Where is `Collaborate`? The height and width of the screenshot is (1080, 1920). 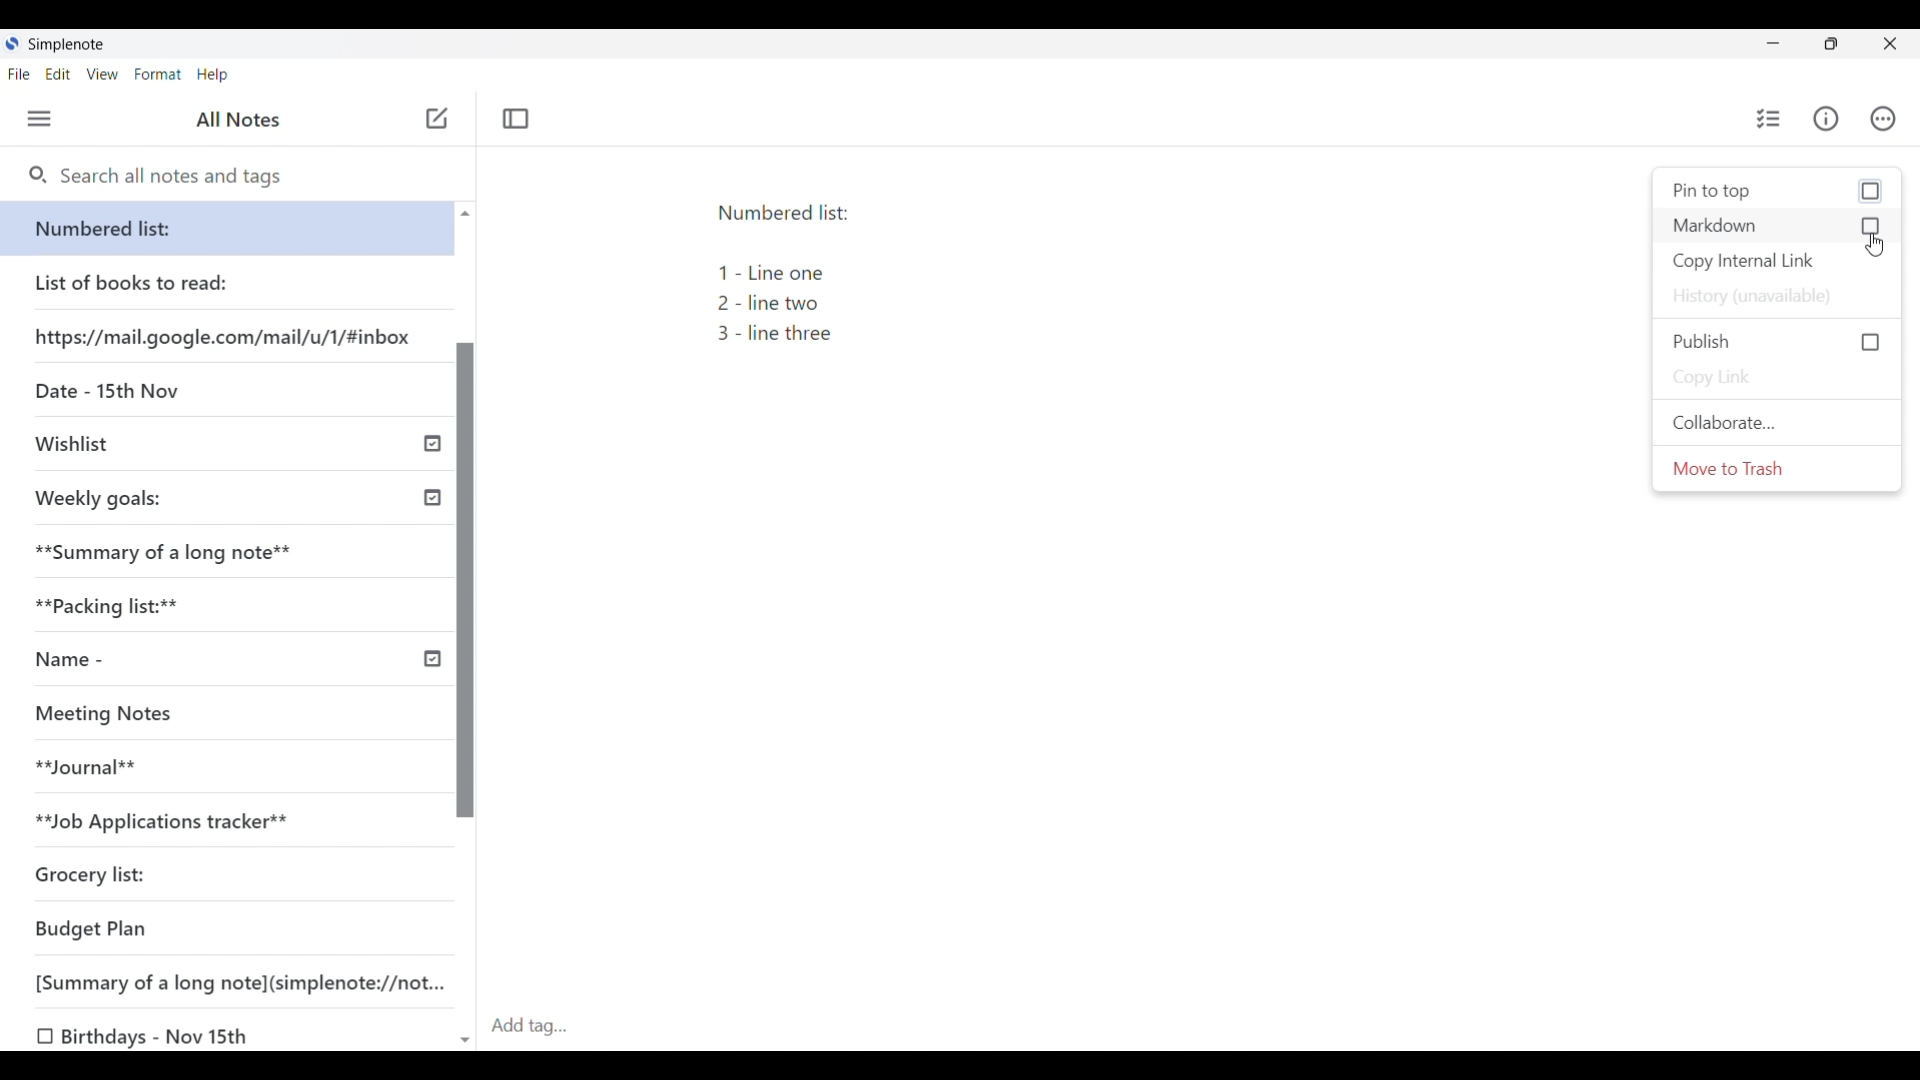
Collaborate is located at coordinates (1777, 422).